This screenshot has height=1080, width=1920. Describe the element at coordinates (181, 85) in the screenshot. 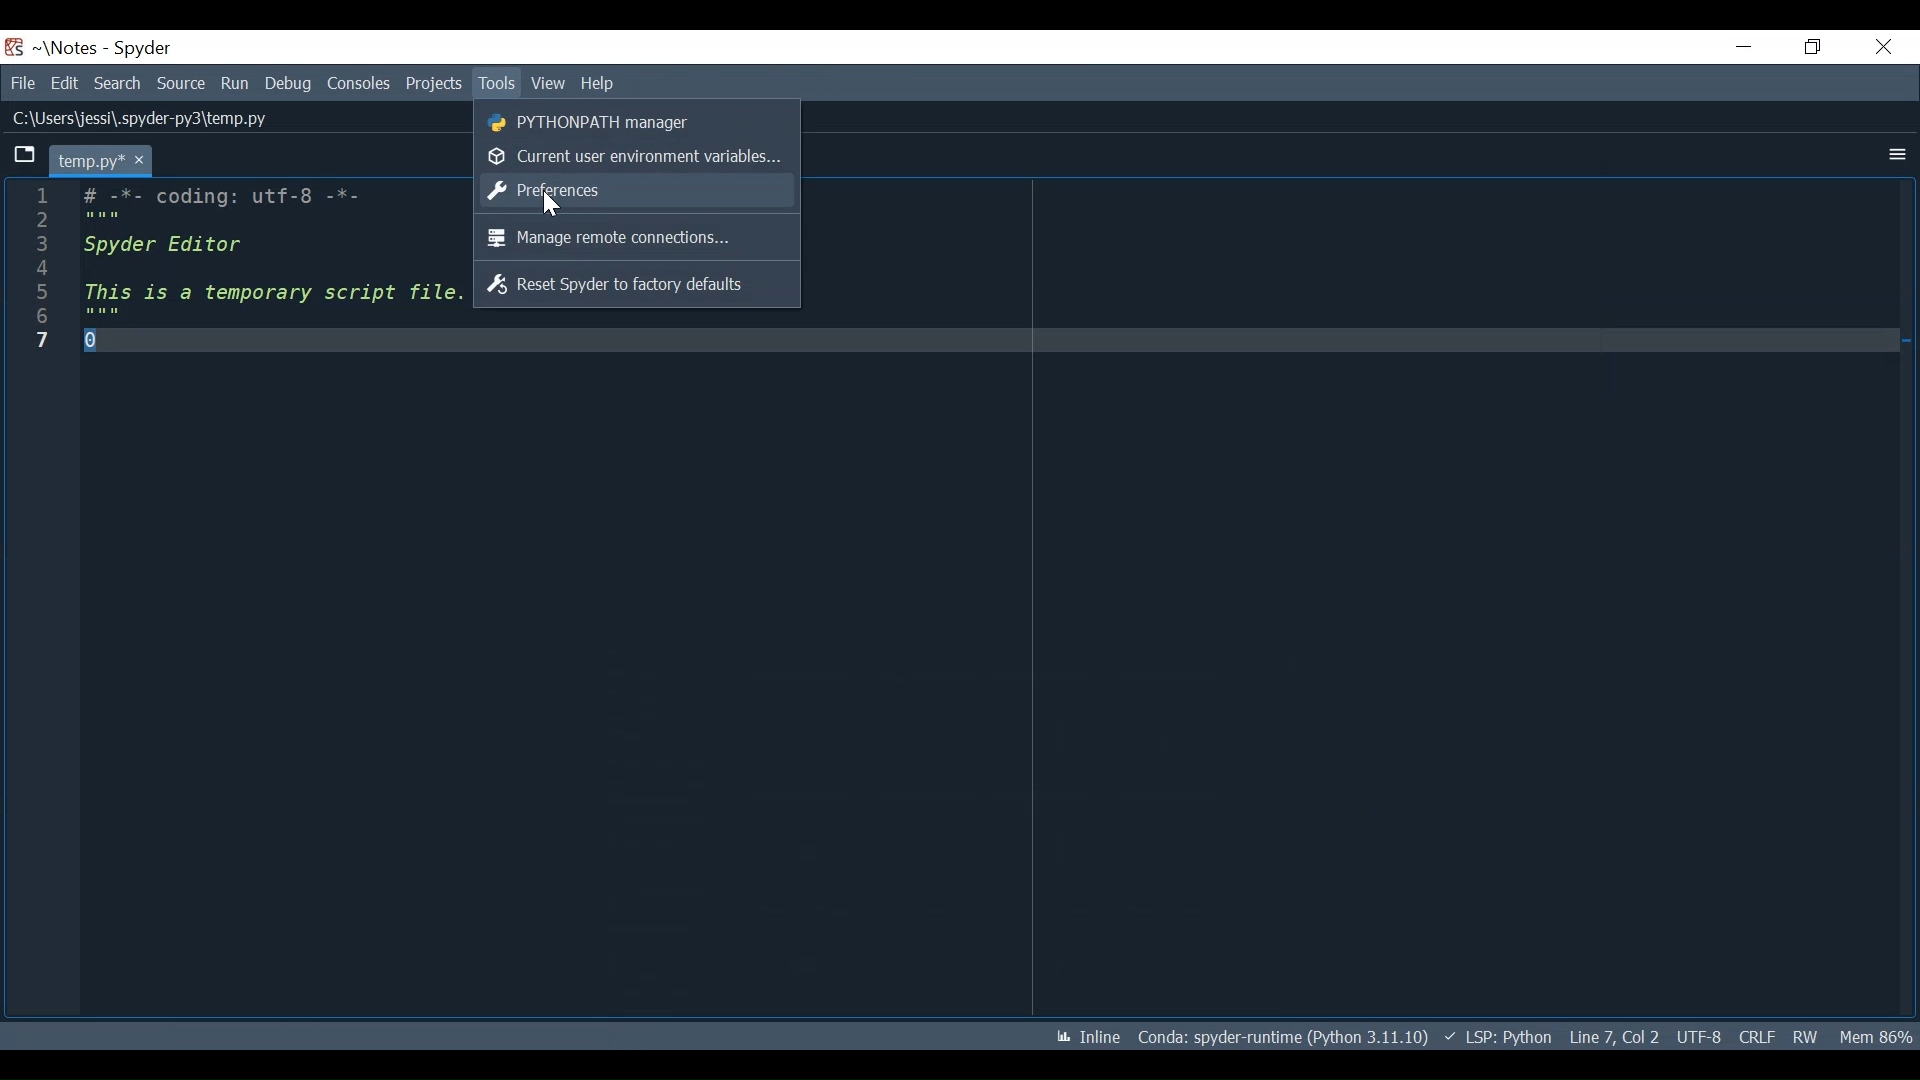

I see `Source` at that location.